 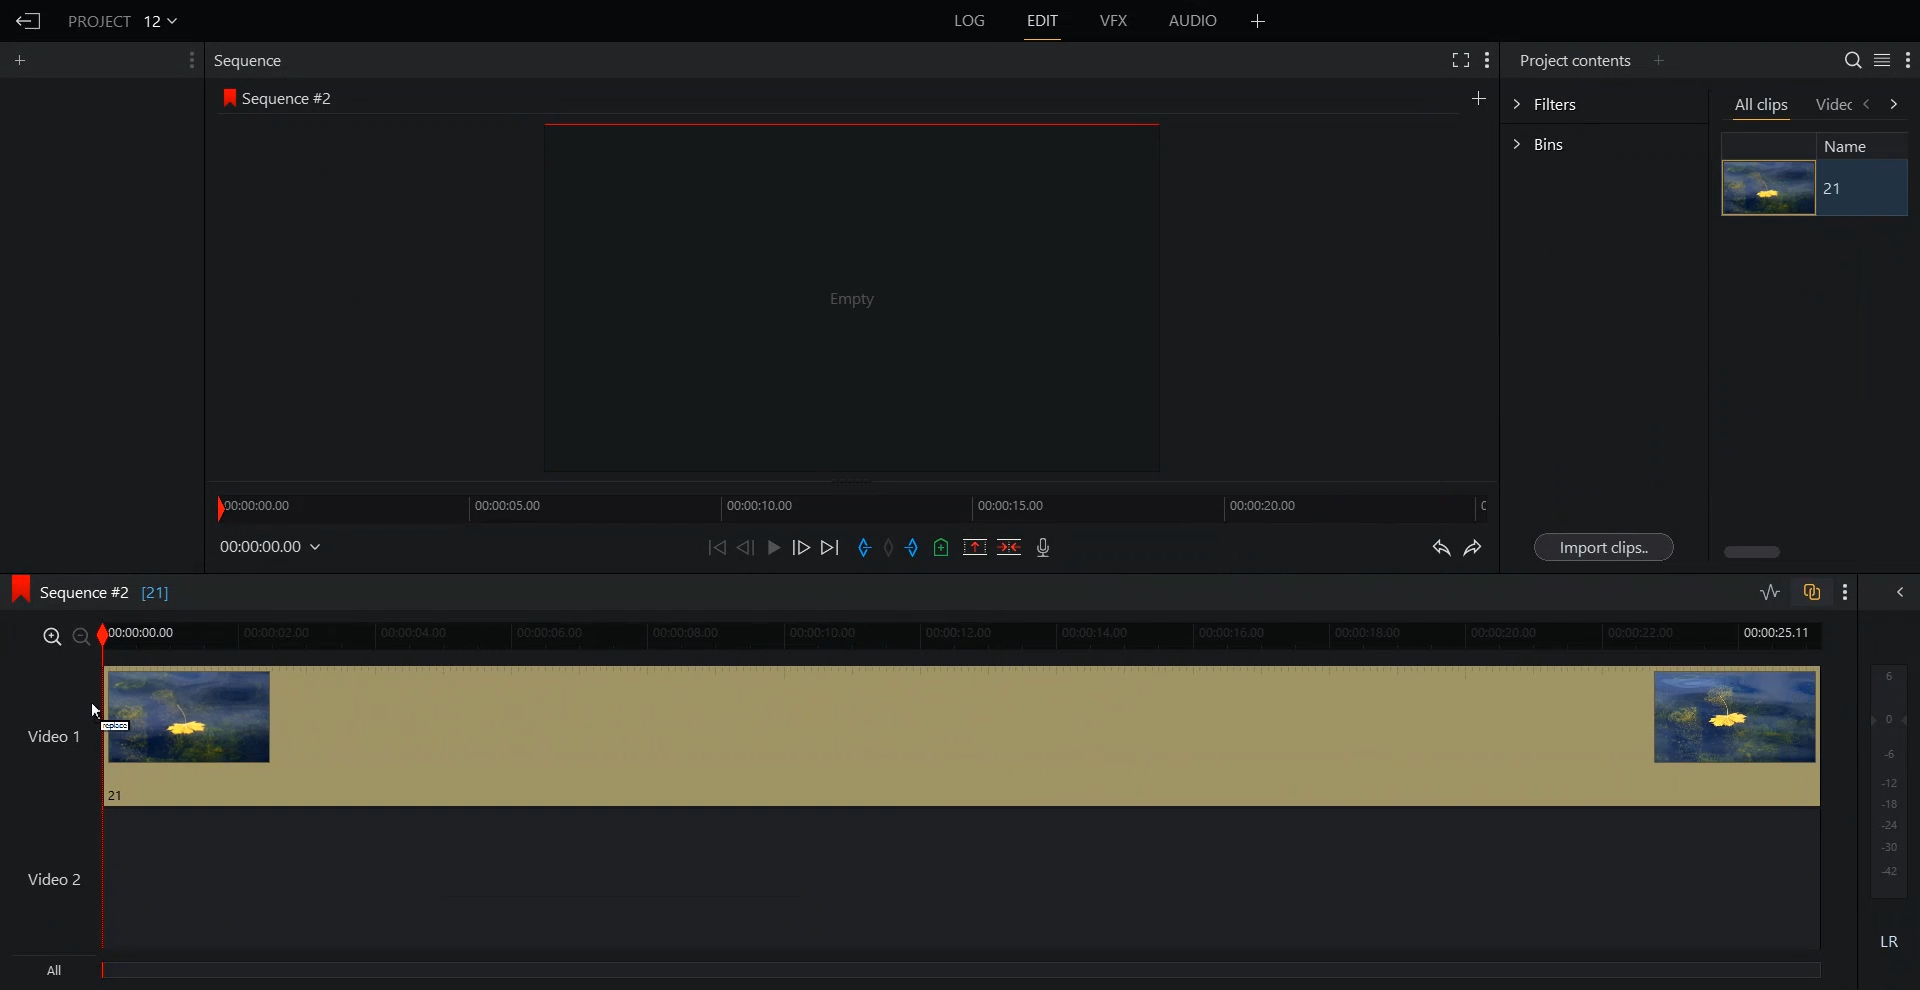 What do you see at coordinates (230, 100) in the screenshot?
I see `icon` at bounding box center [230, 100].